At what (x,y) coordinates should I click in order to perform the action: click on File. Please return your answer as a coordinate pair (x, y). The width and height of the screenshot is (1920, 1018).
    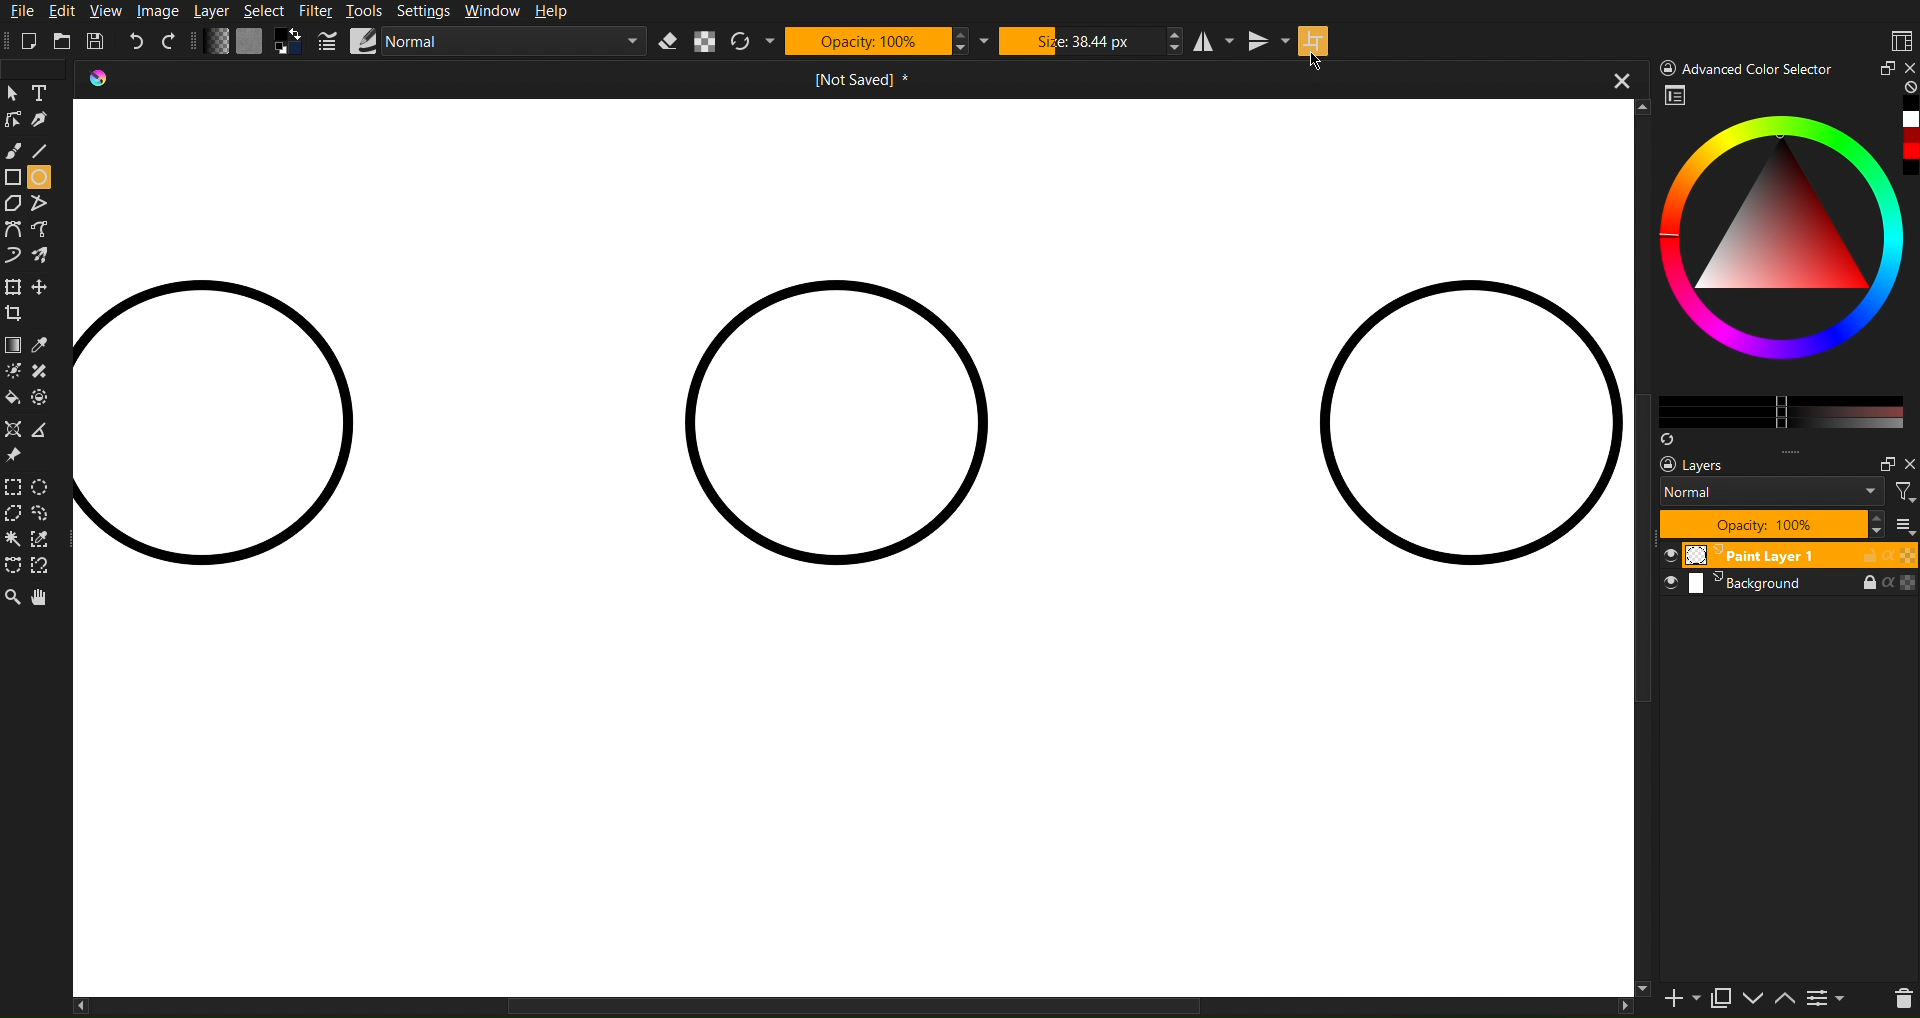
    Looking at the image, I should click on (19, 12).